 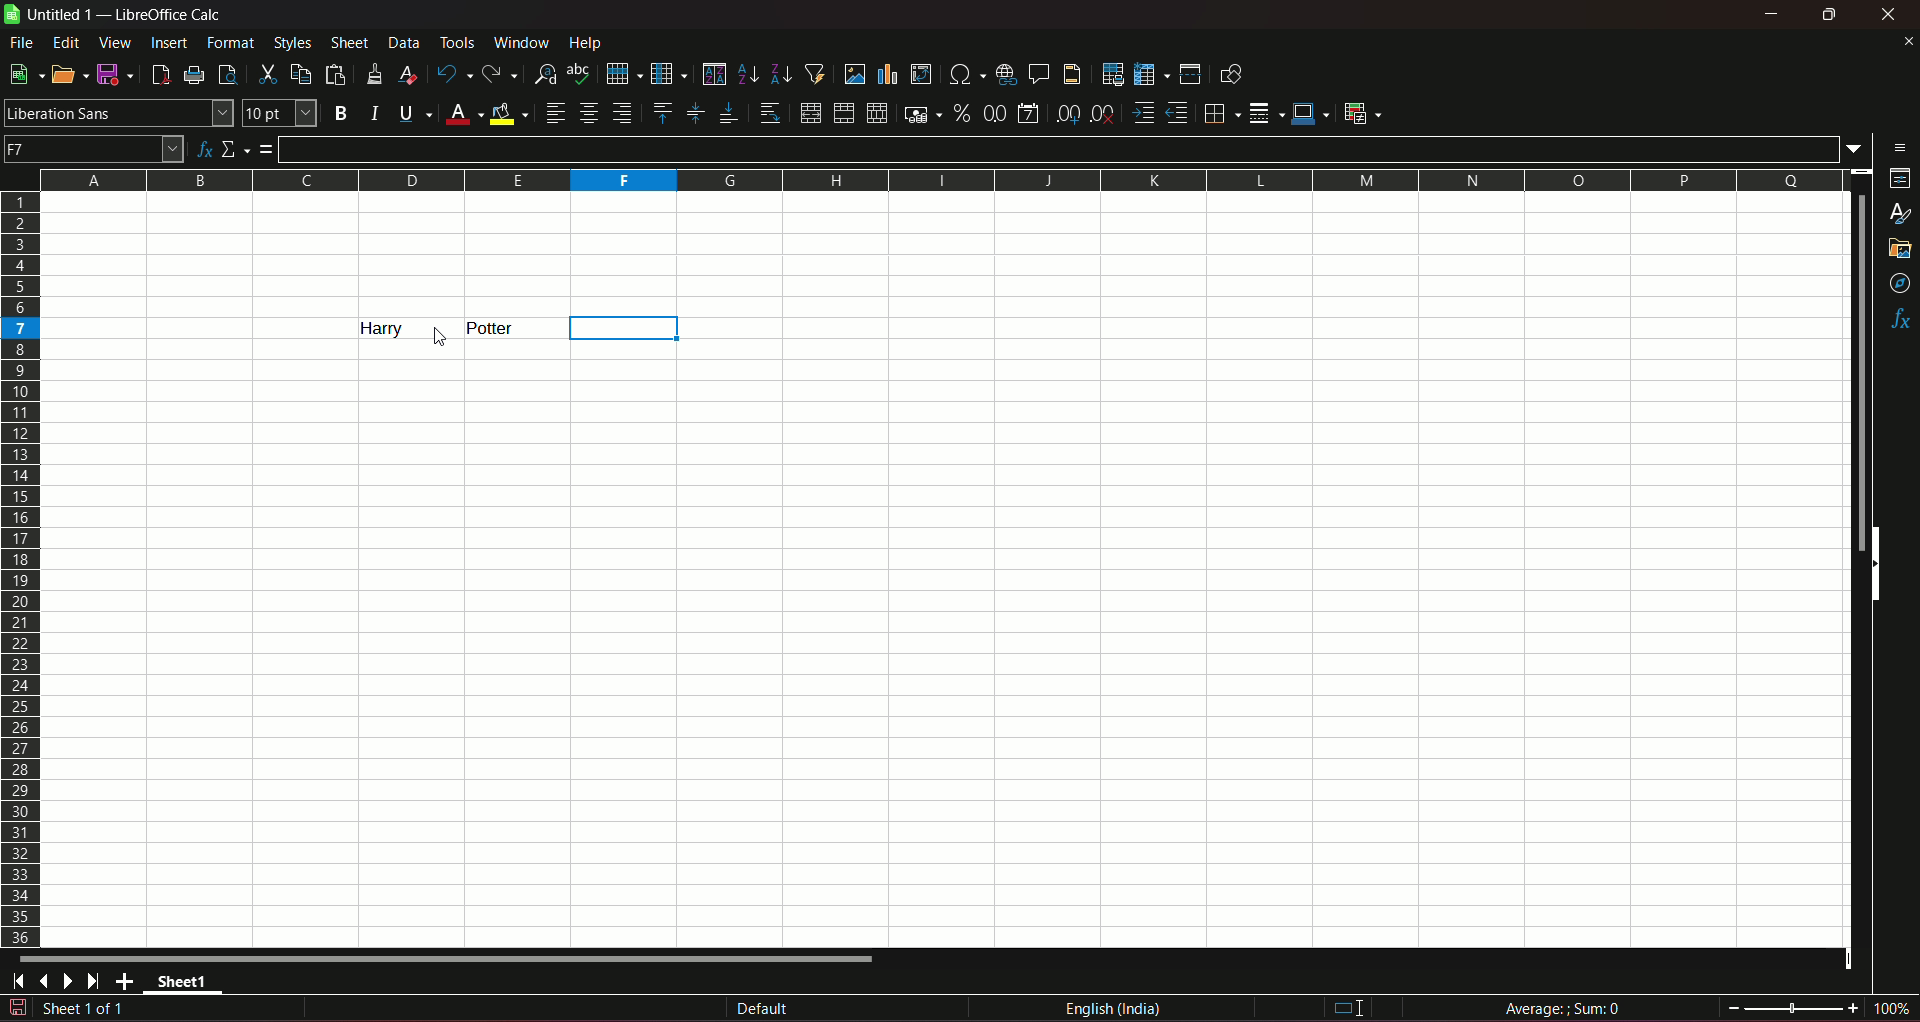 What do you see at coordinates (277, 114) in the screenshot?
I see `font size` at bounding box center [277, 114].